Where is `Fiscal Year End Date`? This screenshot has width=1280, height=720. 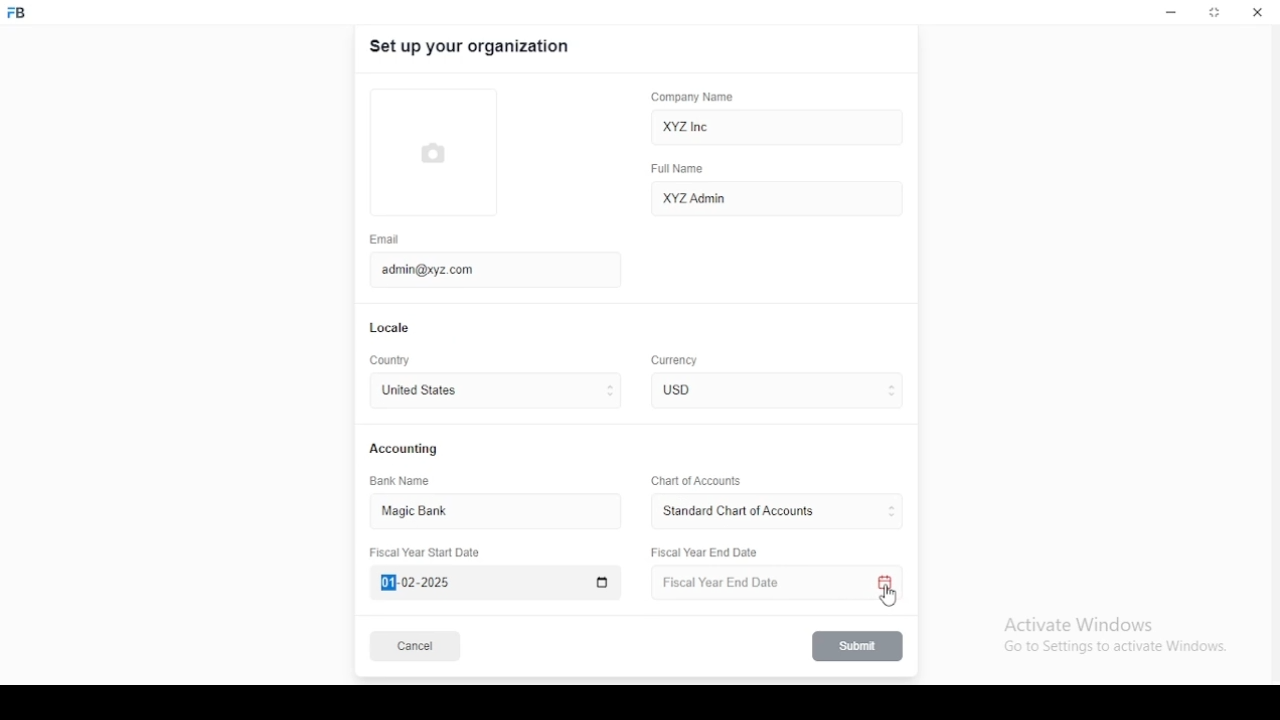 Fiscal Year End Date is located at coordinates (706, 552).